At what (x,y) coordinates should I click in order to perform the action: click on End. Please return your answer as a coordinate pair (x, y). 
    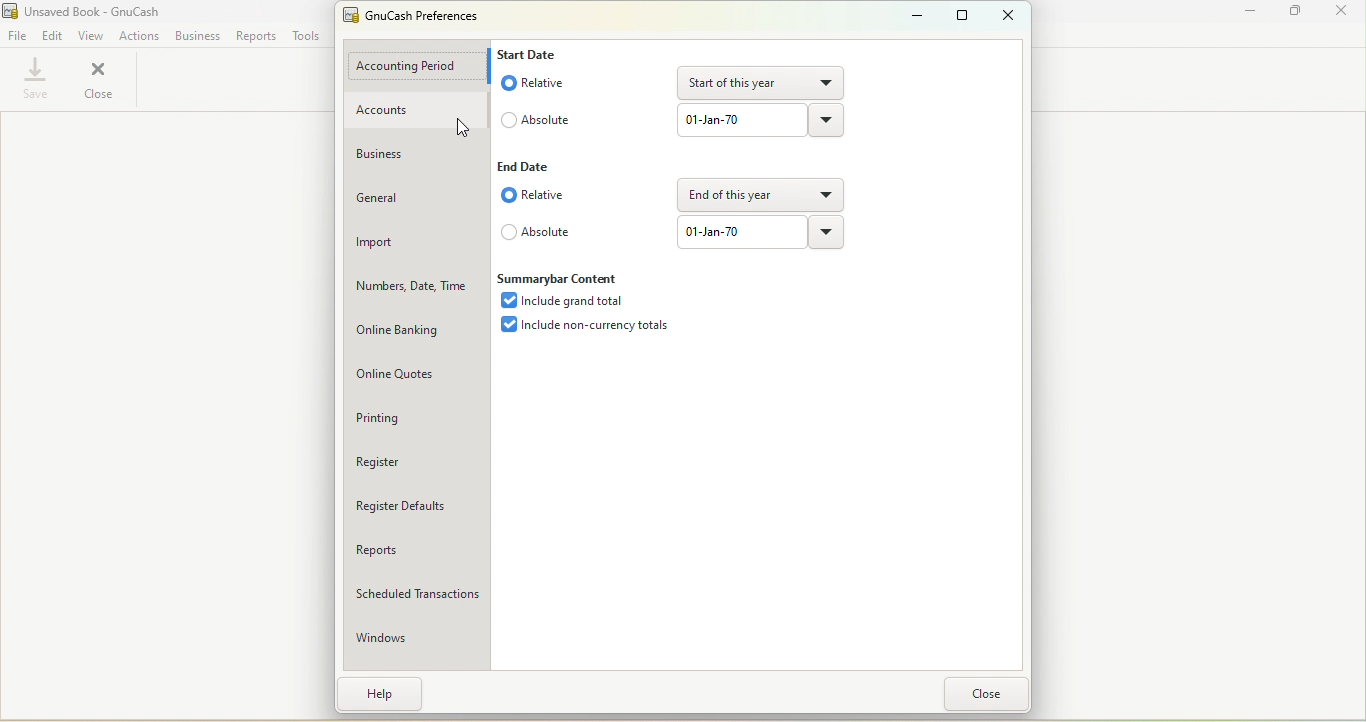
    Looking at the image, I should click on (523, 166).